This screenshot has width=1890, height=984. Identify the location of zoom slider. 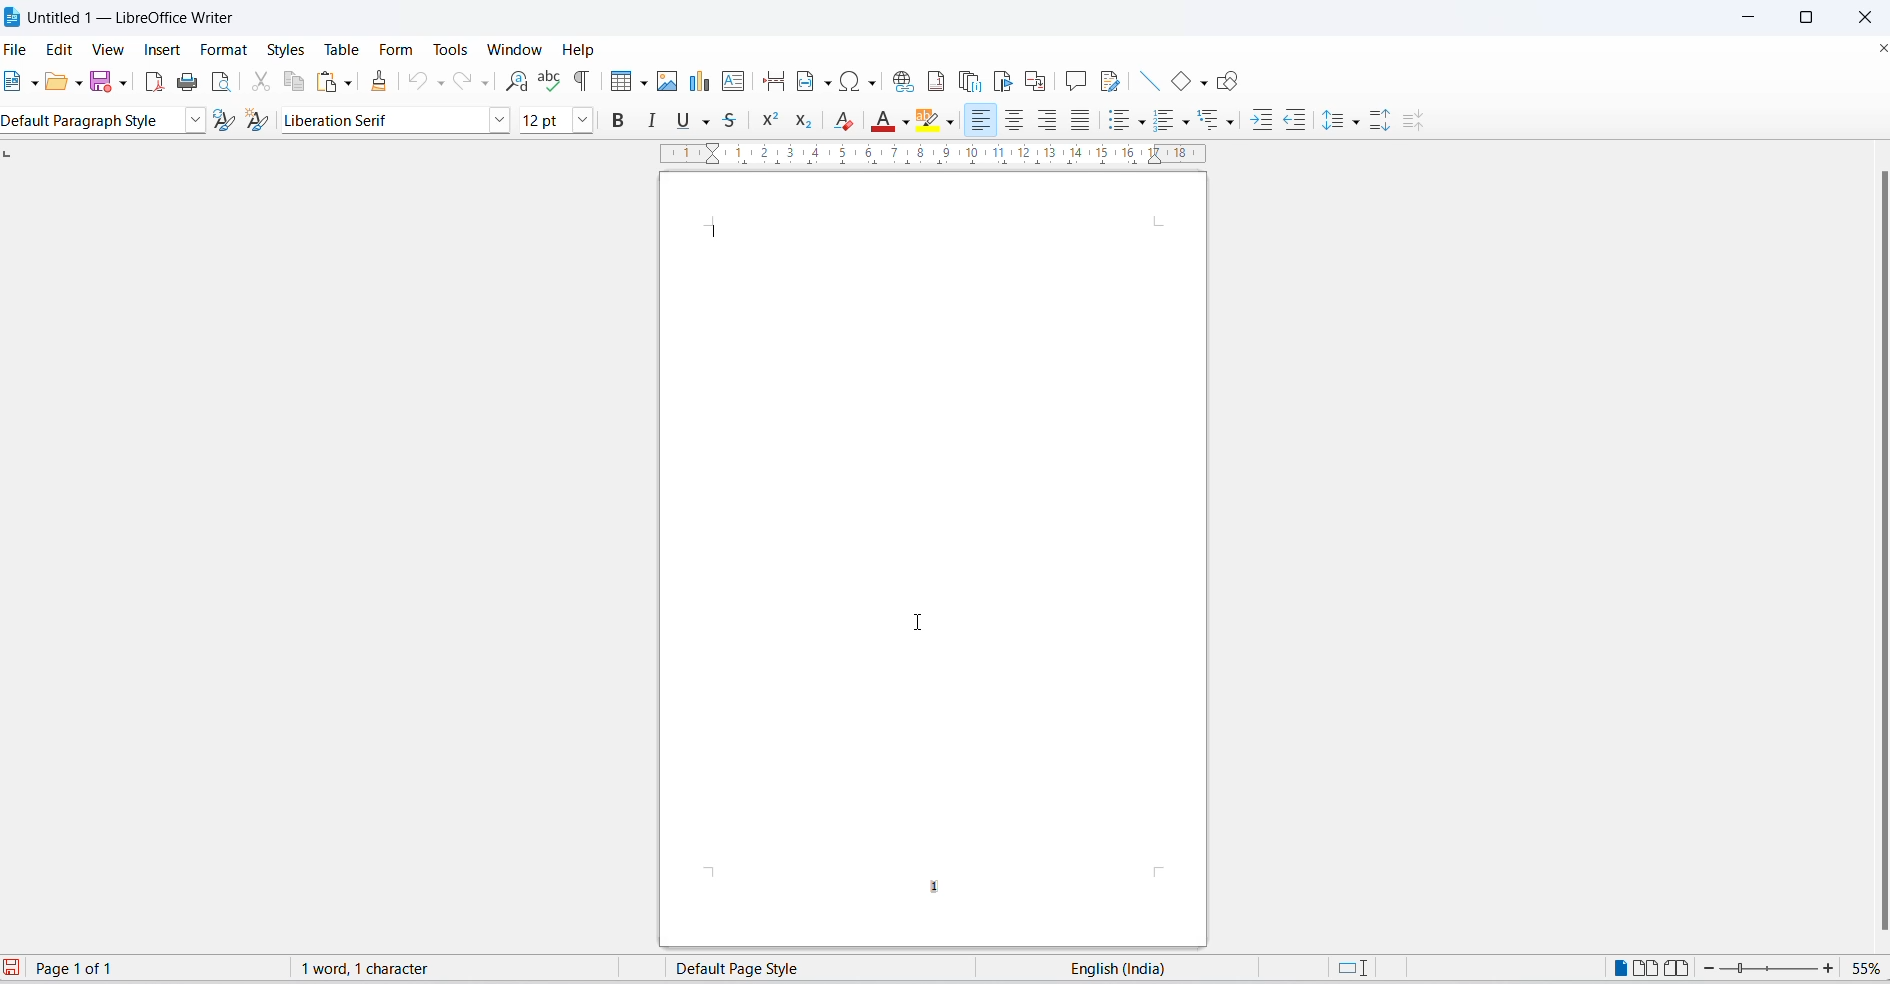
(1771, 970).